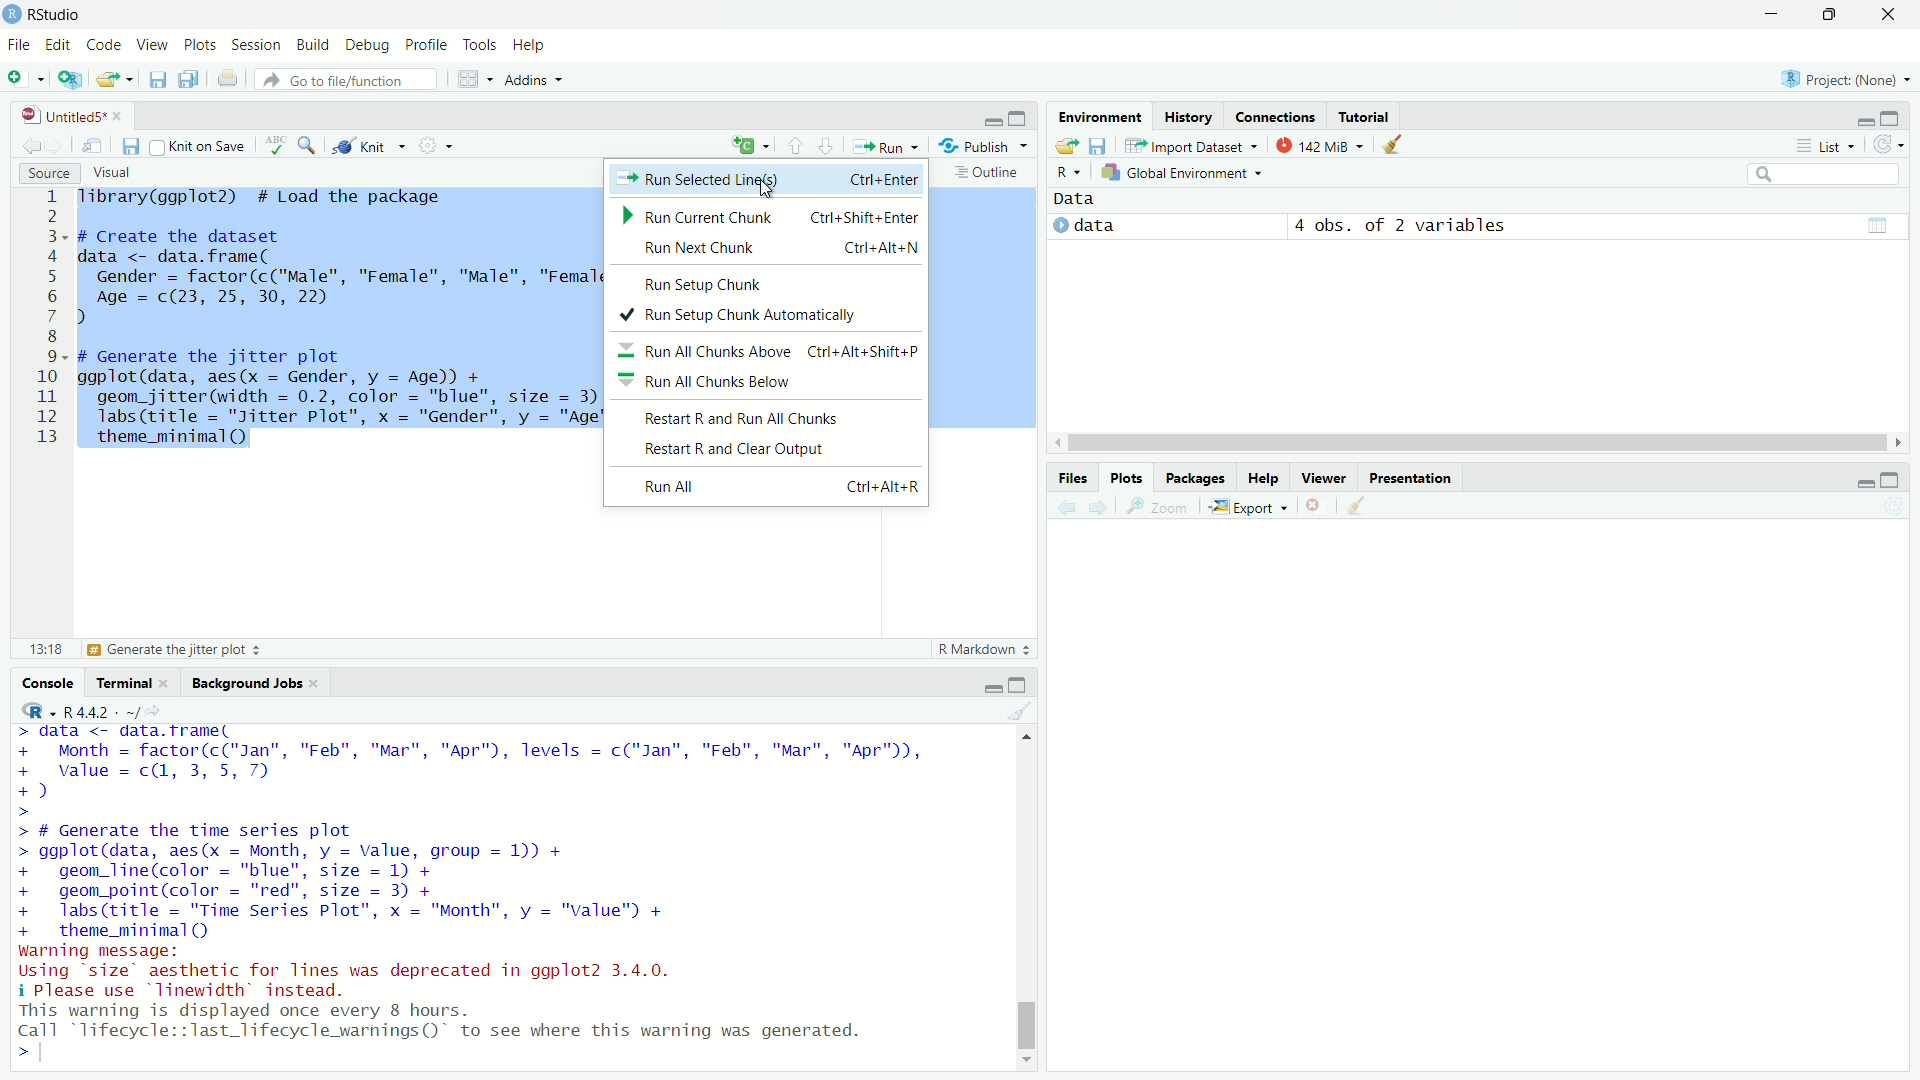 This screenshot has height=1080, width=1920. Describe the element at coordinates (1196, 478) in the screenshot. I see `packages` at that location.